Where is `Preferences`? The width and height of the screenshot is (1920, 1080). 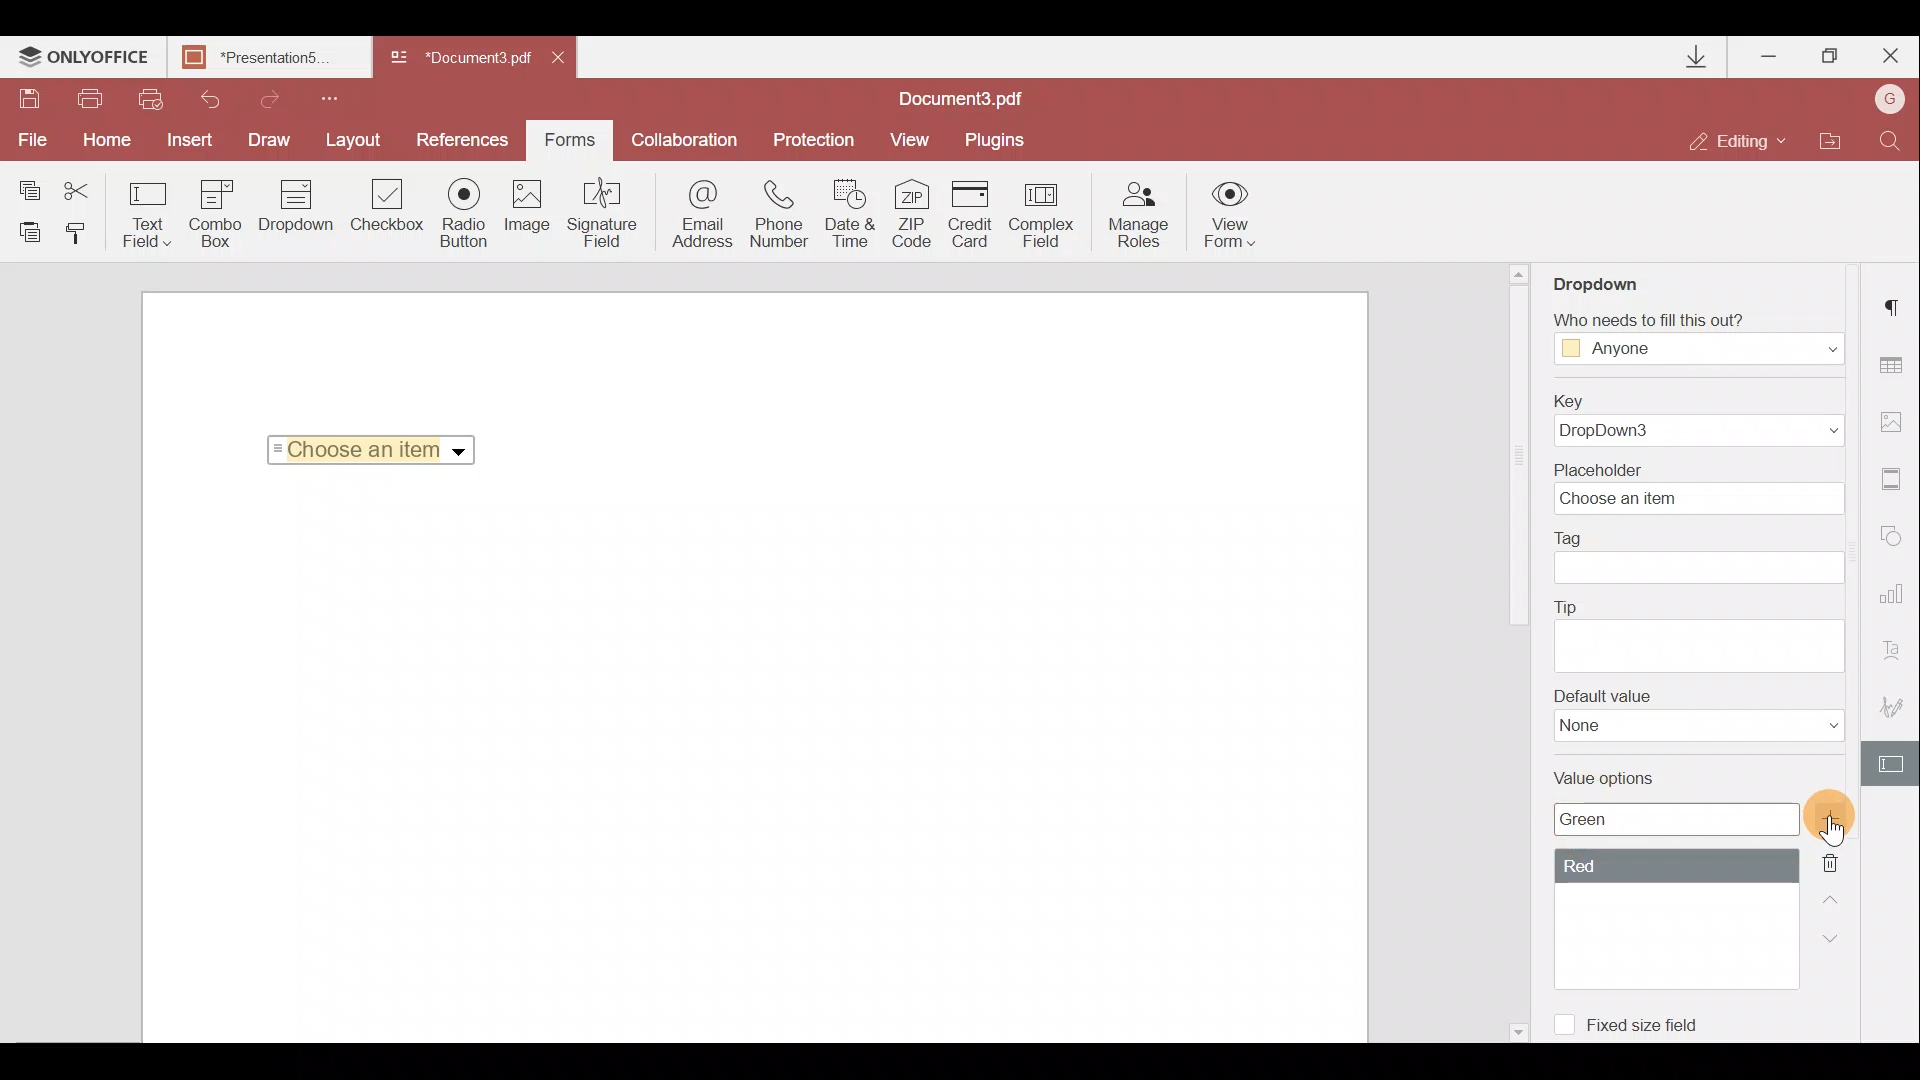
Preferences is located at coordinates (464, 140).